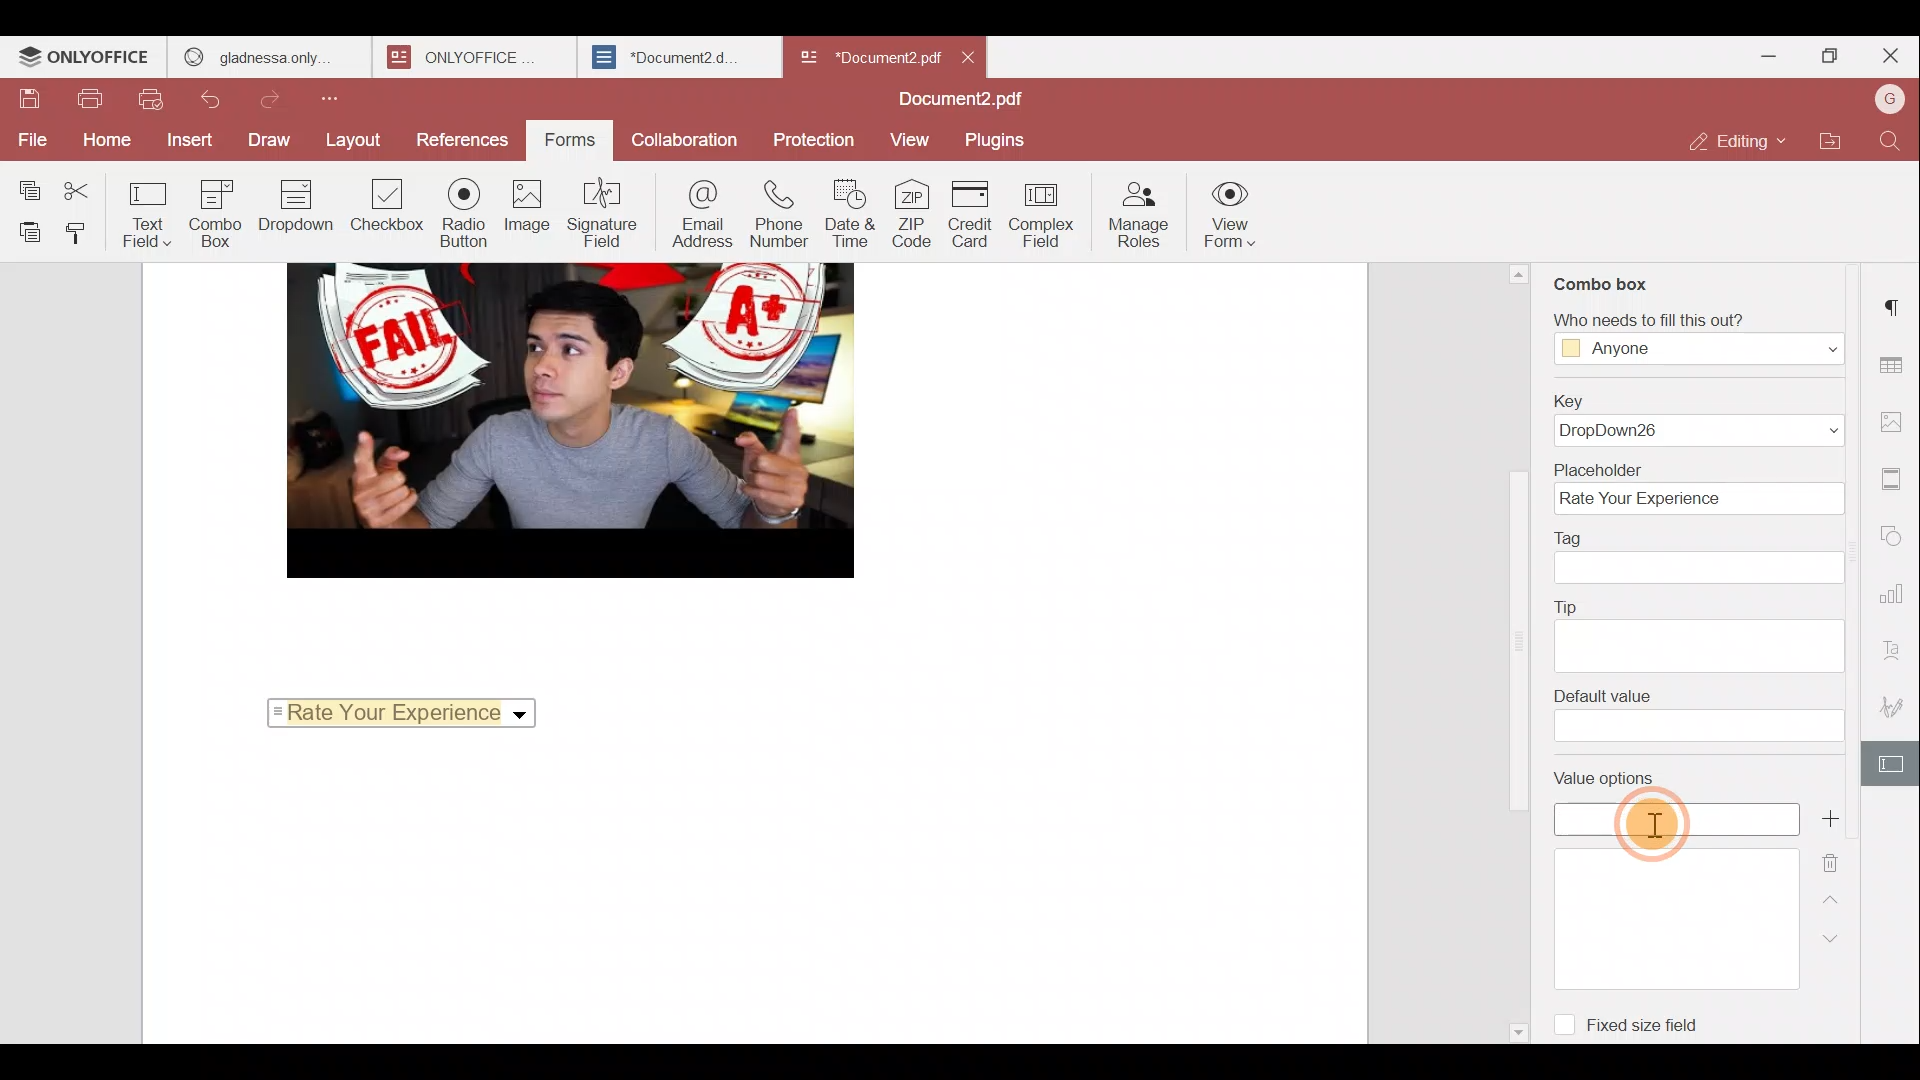 This screenshot has height=1080, width=1920. What do you see at coordinates (998, 140) in the screenshot?
I see `Plugins` at bounding box center [998, 140].